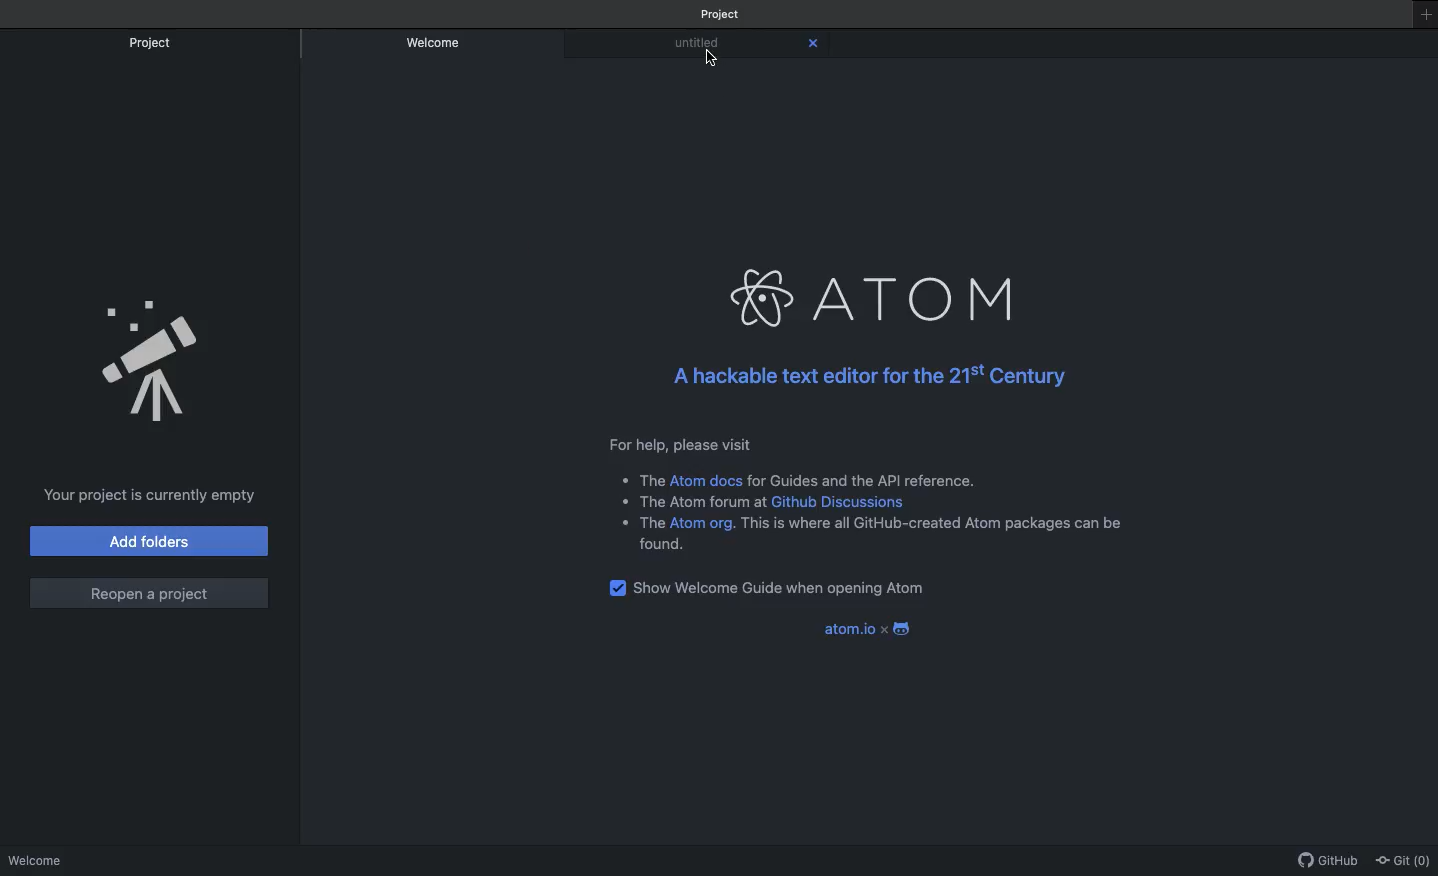 Image resolution: width=1438 pixels, height=876 pixels. Describe the element at coordinates (144, 352) in the screenshot. I see `Emblem` at that location.